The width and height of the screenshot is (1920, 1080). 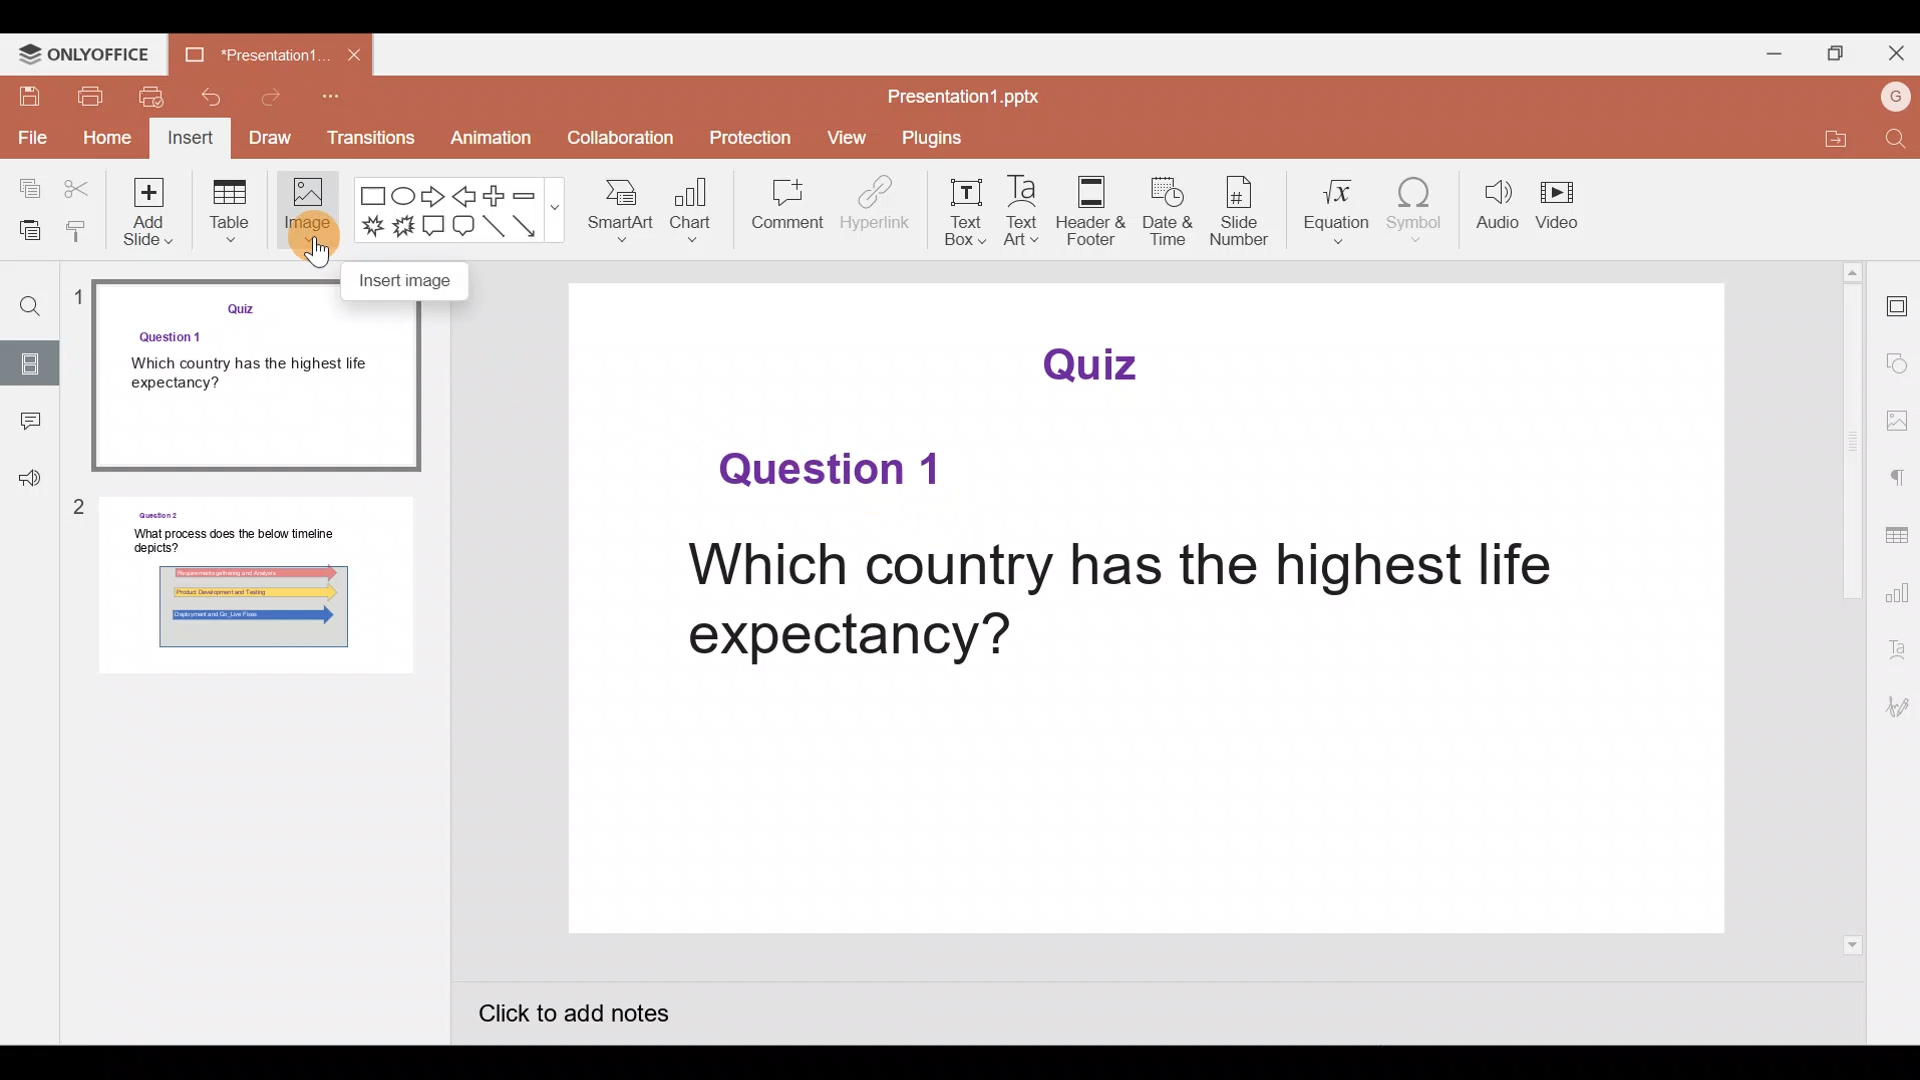 What do you see at coordinates (365, 228) in the screenshot?
I see `Explosion 1` at bounding box center [365, 228].